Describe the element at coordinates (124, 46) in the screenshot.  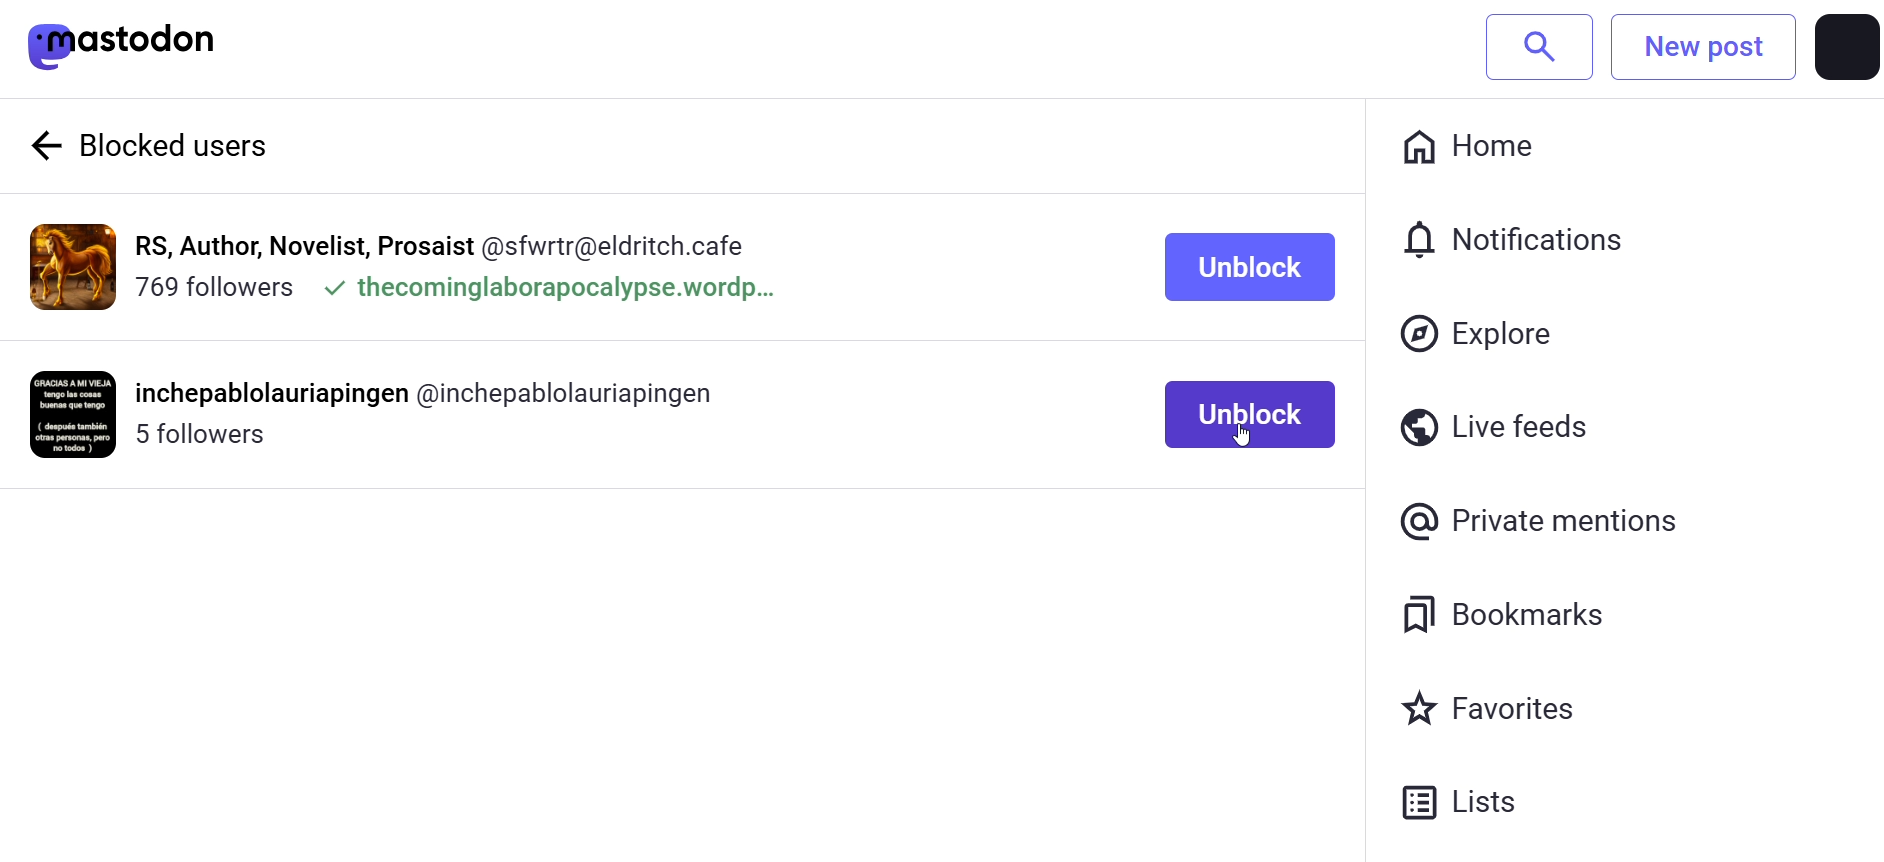
I see `mastodon` at that location.